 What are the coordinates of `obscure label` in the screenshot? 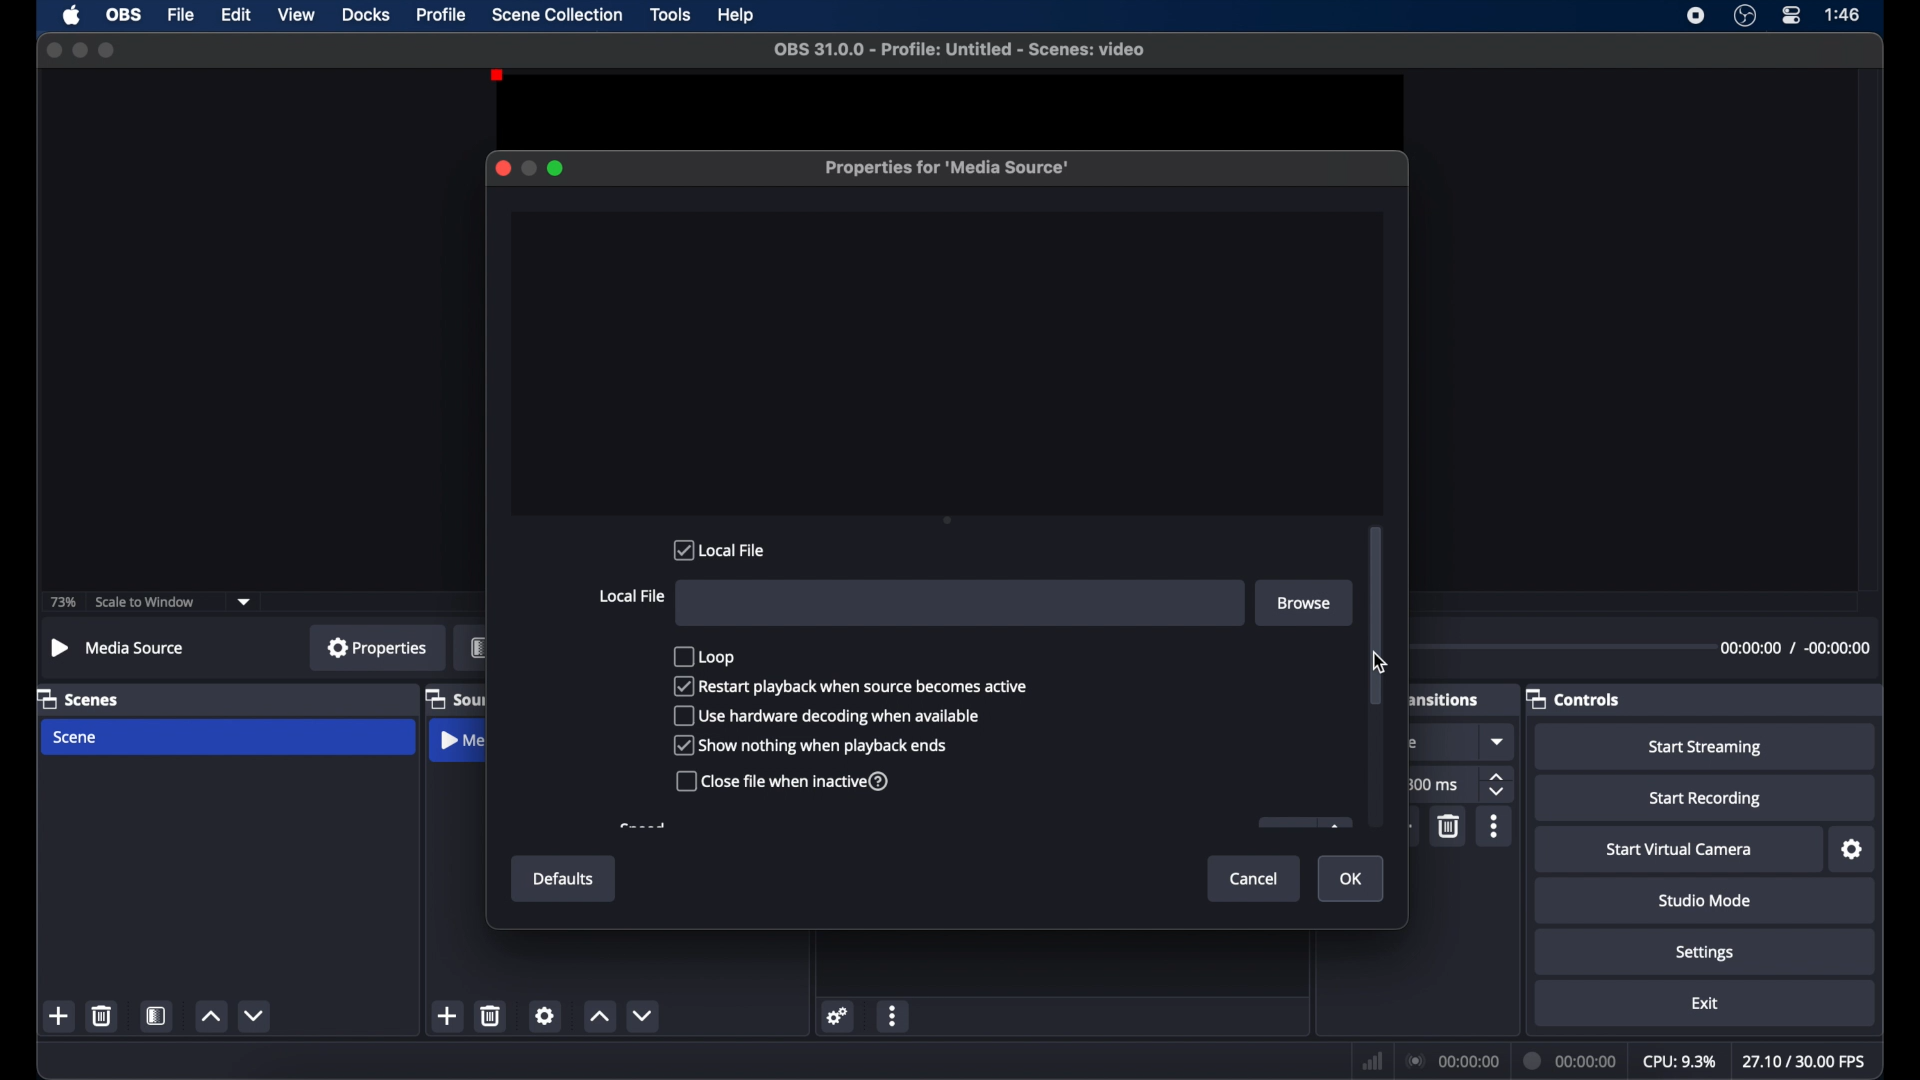 It's located at (1442, 697).